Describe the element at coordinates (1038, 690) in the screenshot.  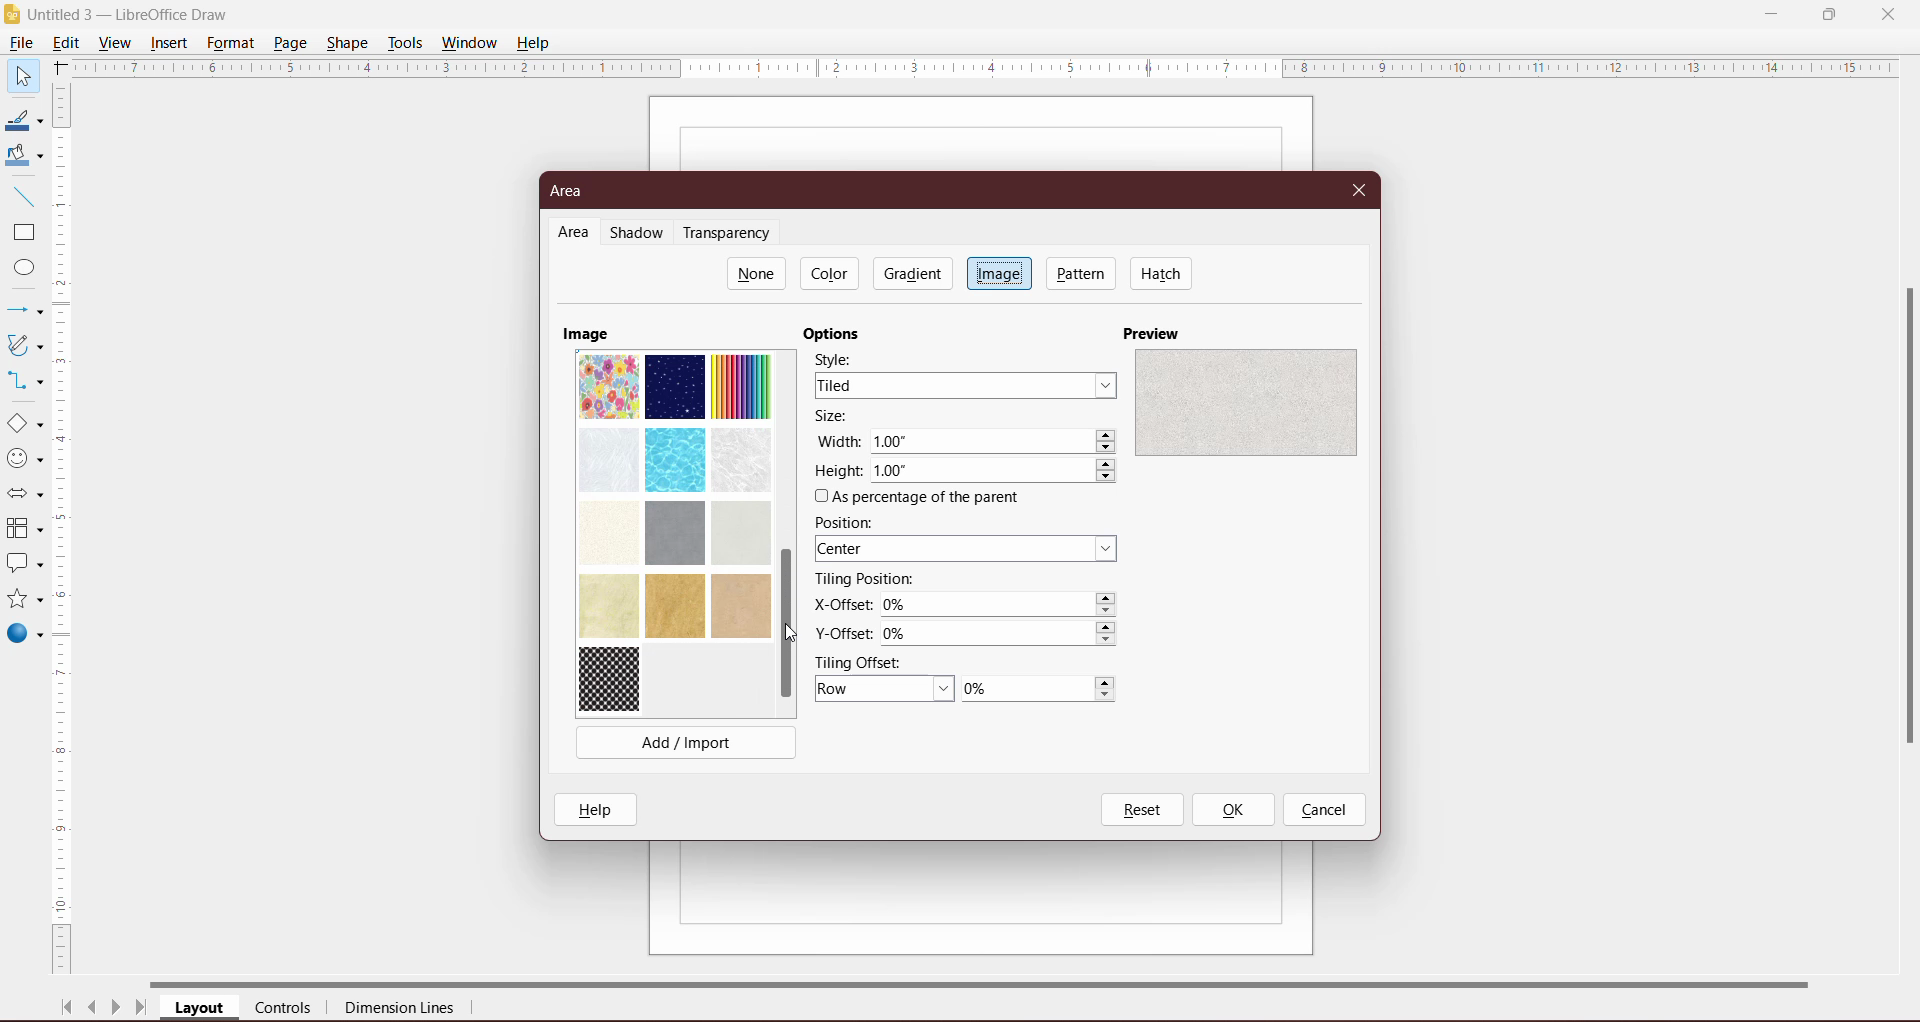
I see `0%` at that location.